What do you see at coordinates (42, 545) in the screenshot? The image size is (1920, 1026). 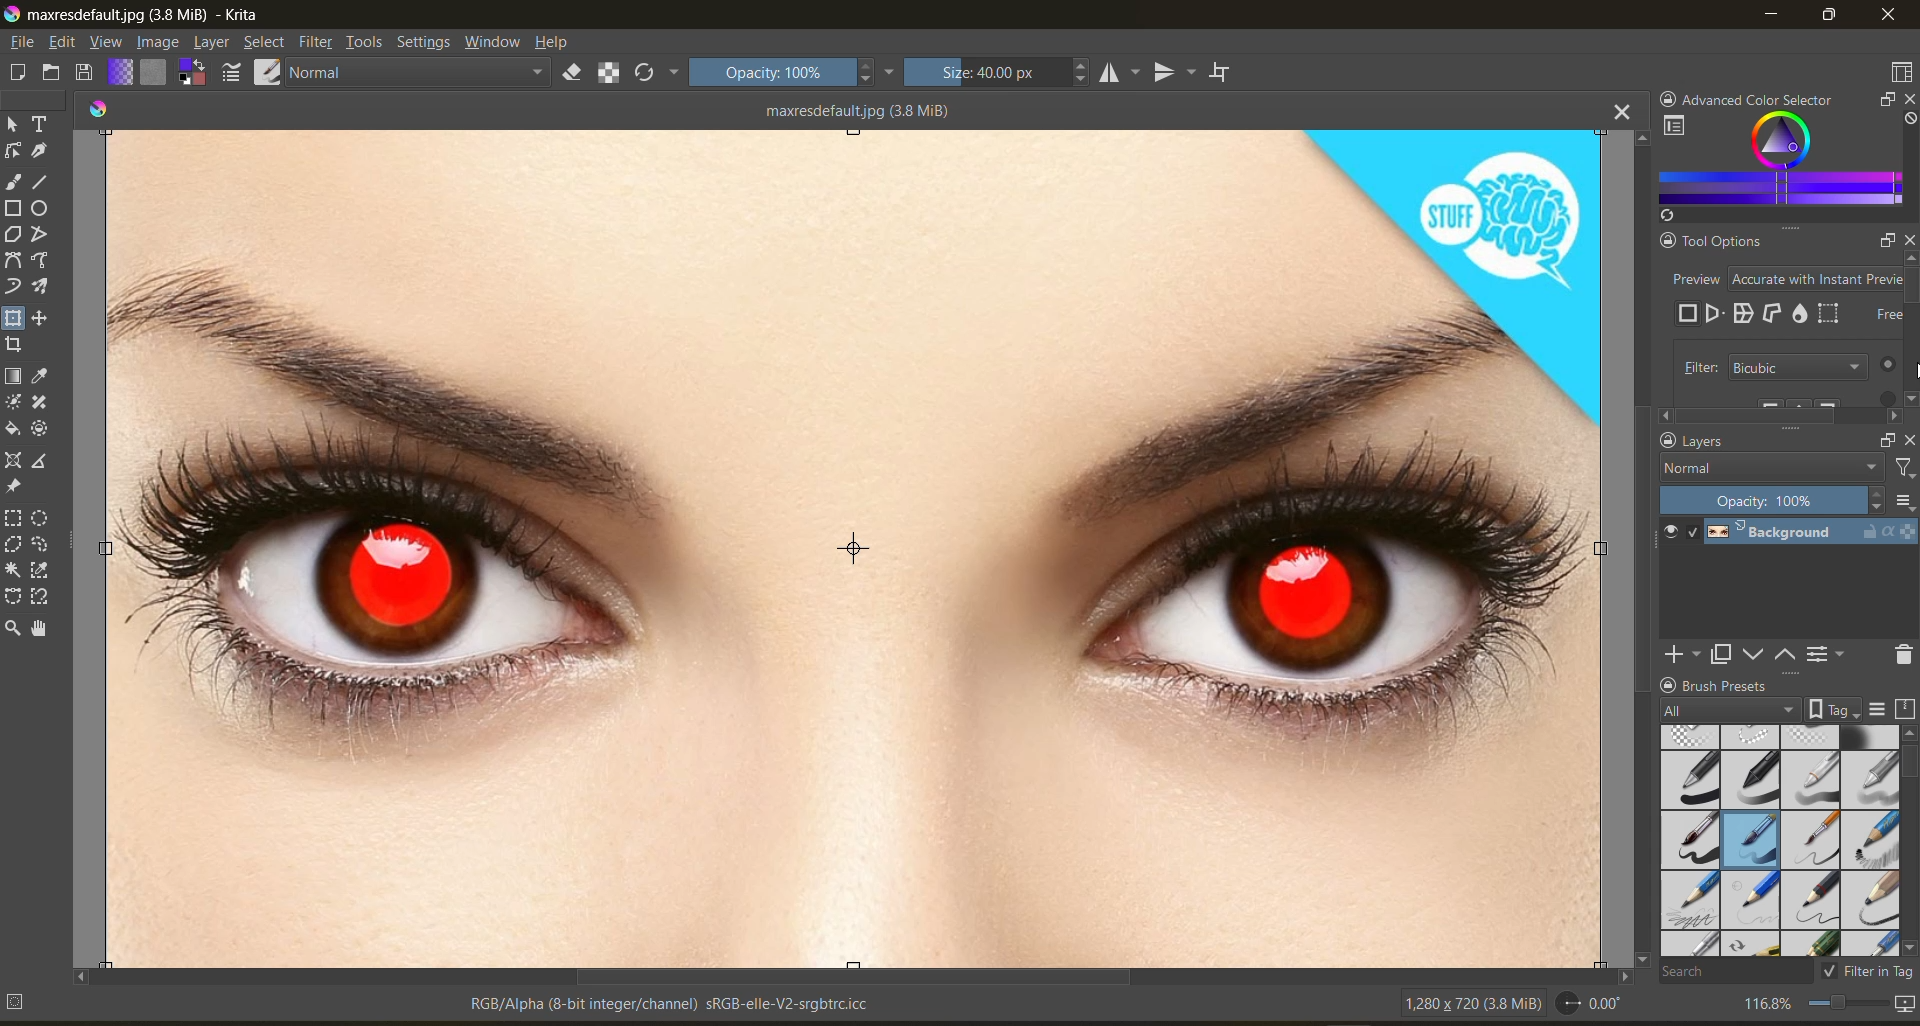 I see `tool` at bounding box center [42, 545].